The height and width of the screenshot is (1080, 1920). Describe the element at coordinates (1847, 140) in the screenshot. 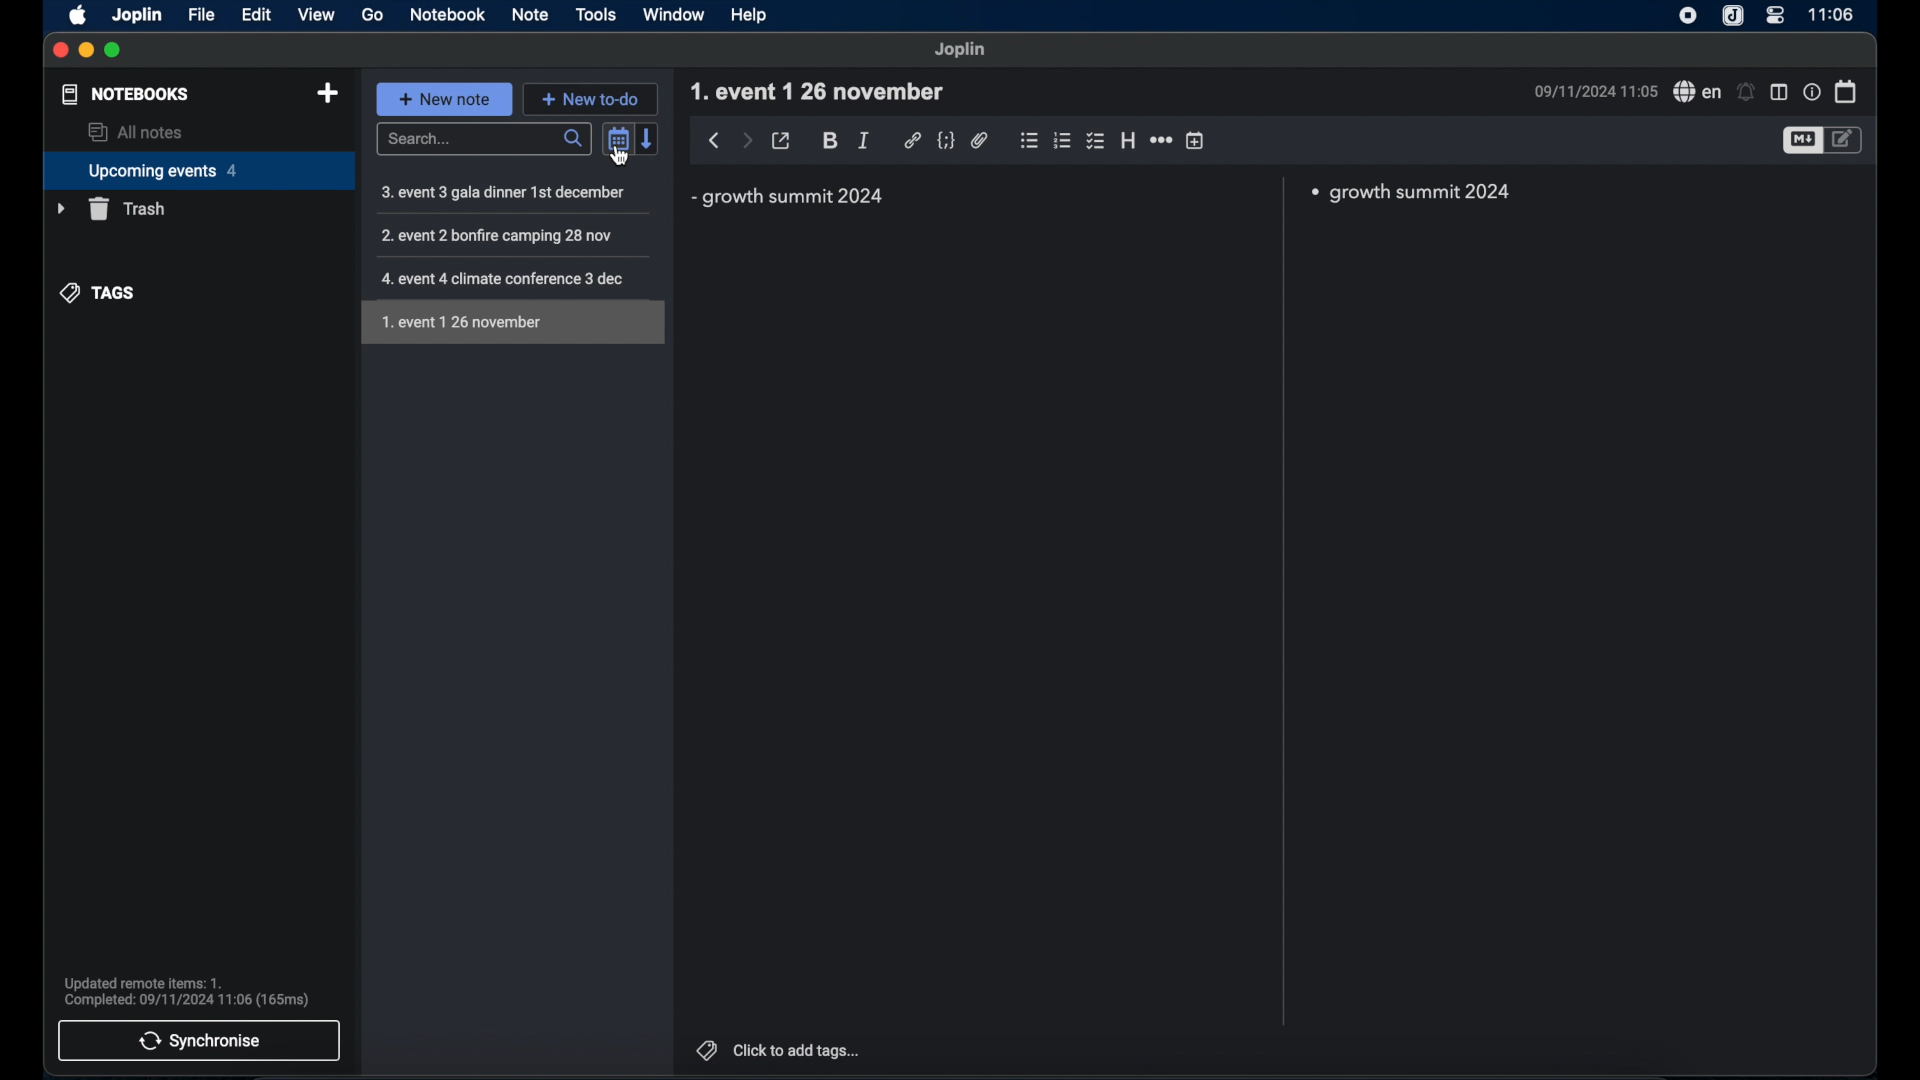

I see `toggle editor` at that location.